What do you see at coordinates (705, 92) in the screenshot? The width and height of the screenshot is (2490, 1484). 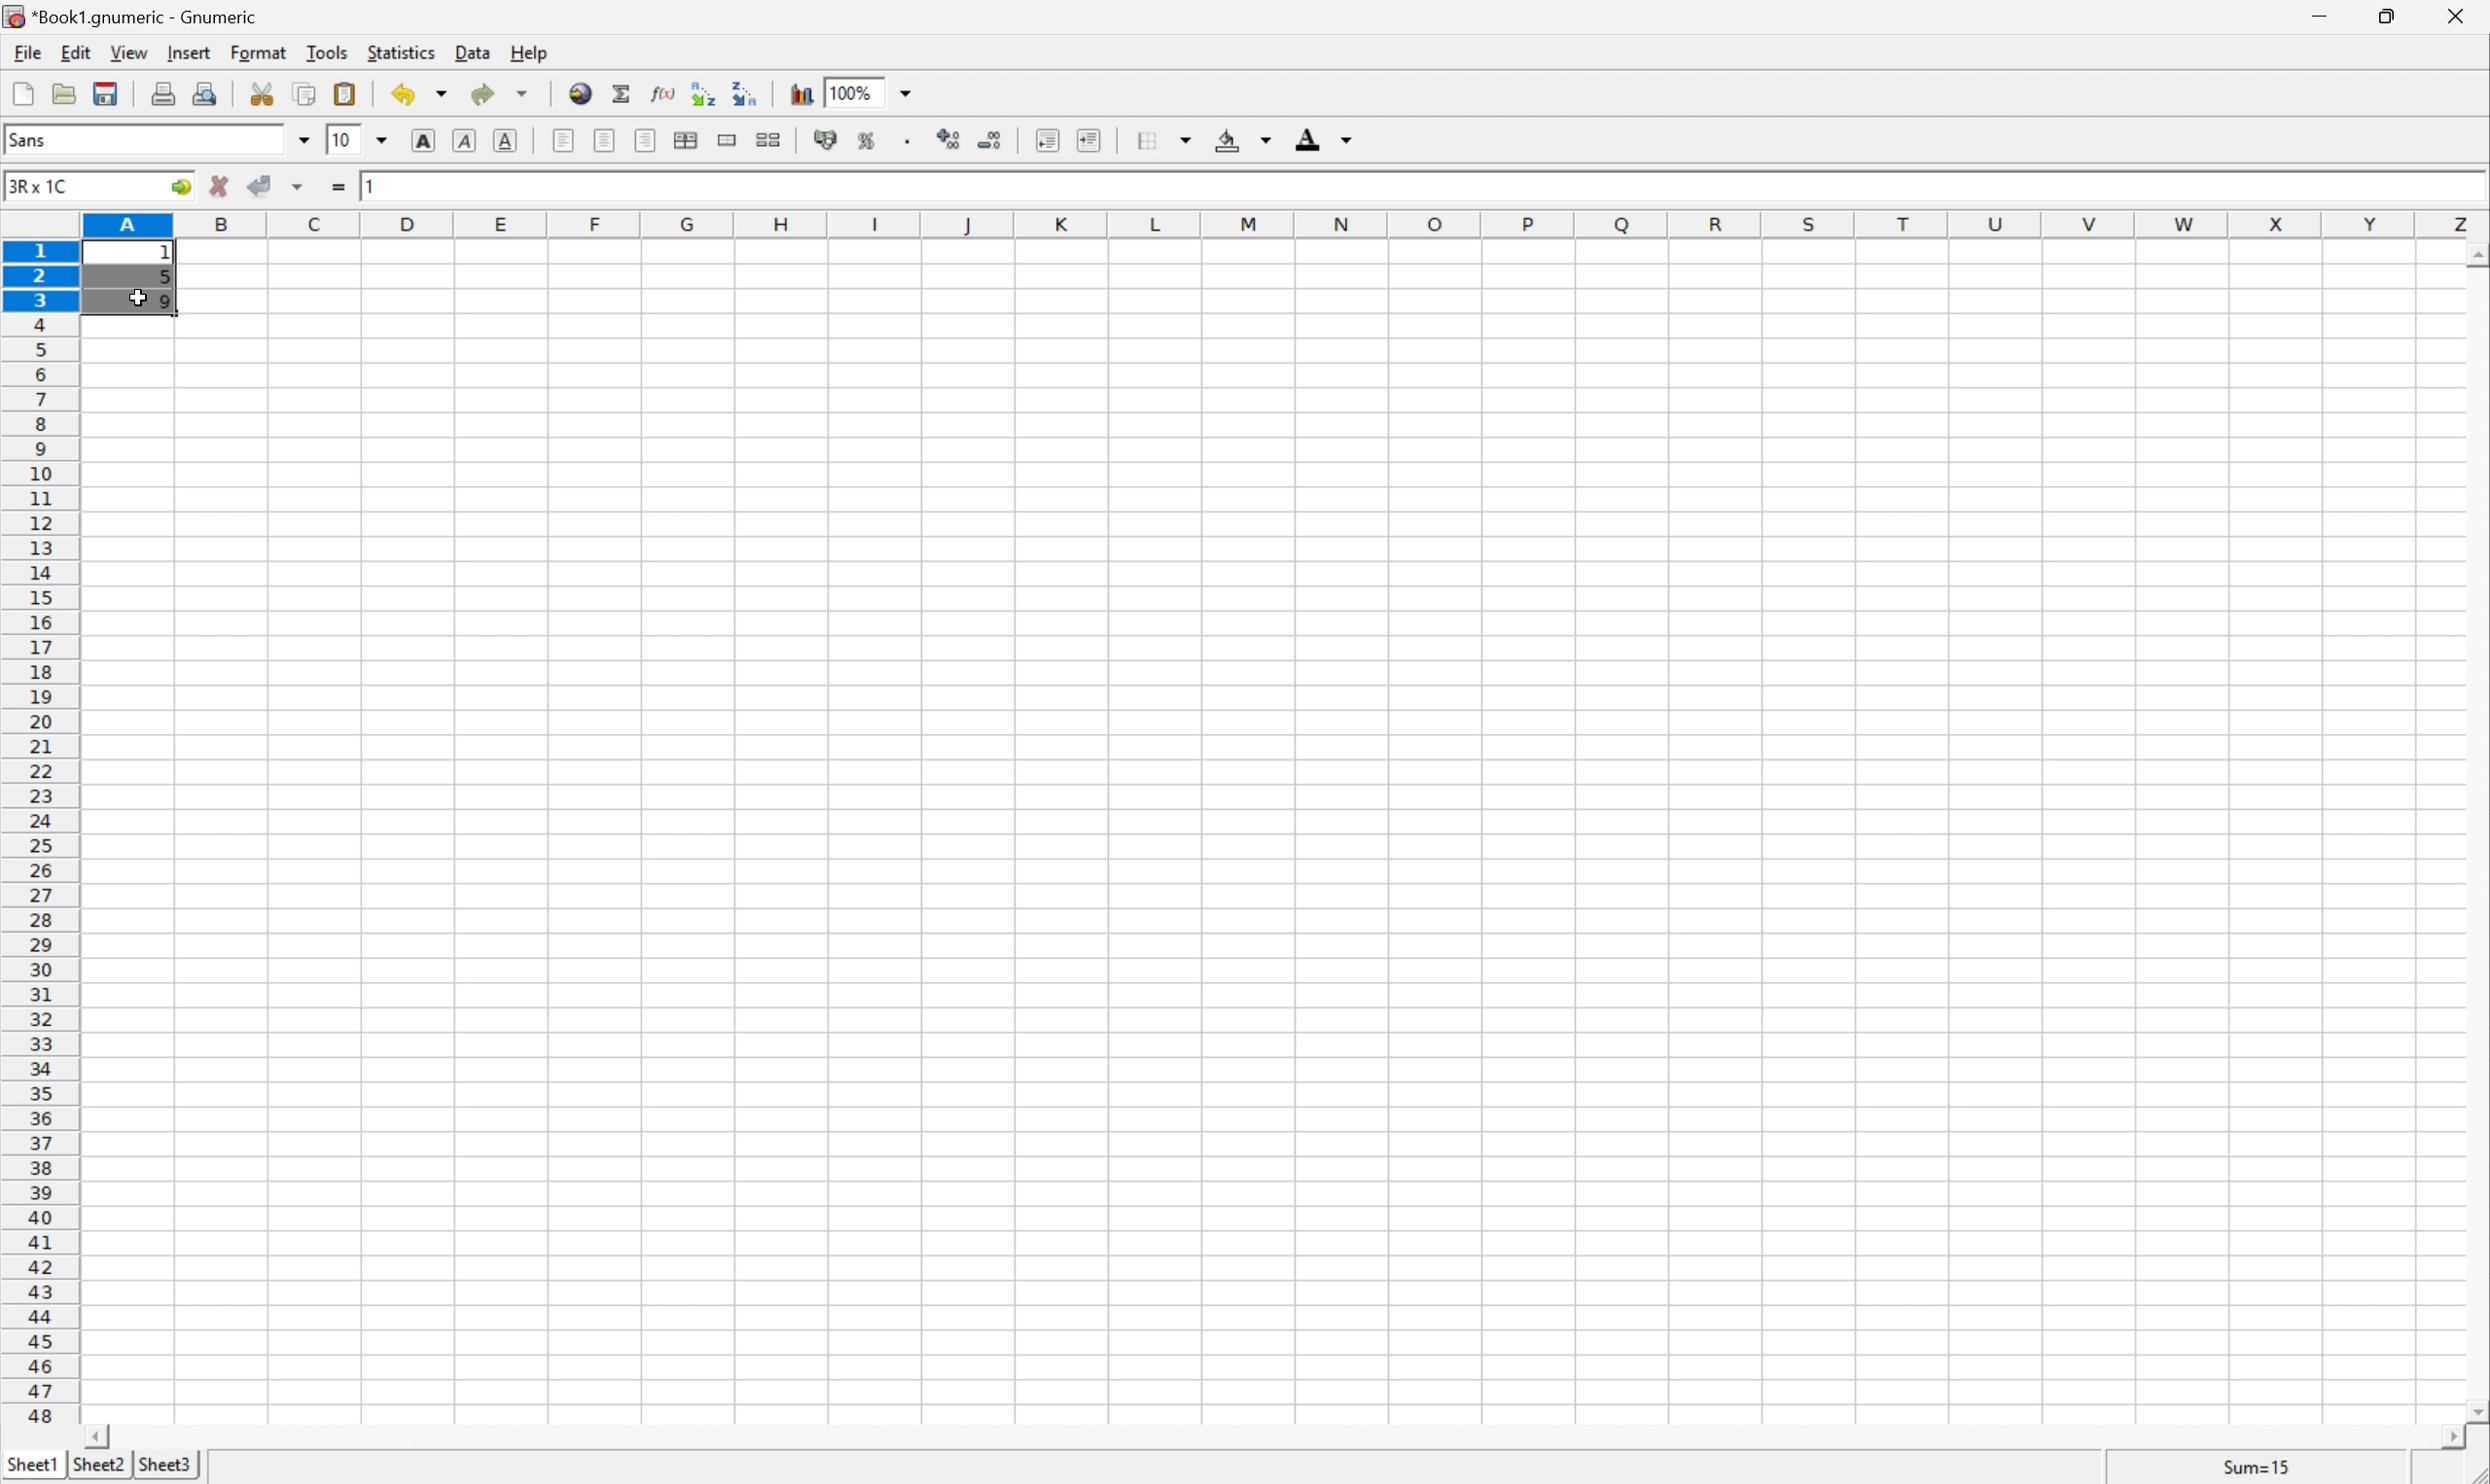 I see `Sort the selected region in ascending order based on the first column selected` at bounding box center [705, 92].